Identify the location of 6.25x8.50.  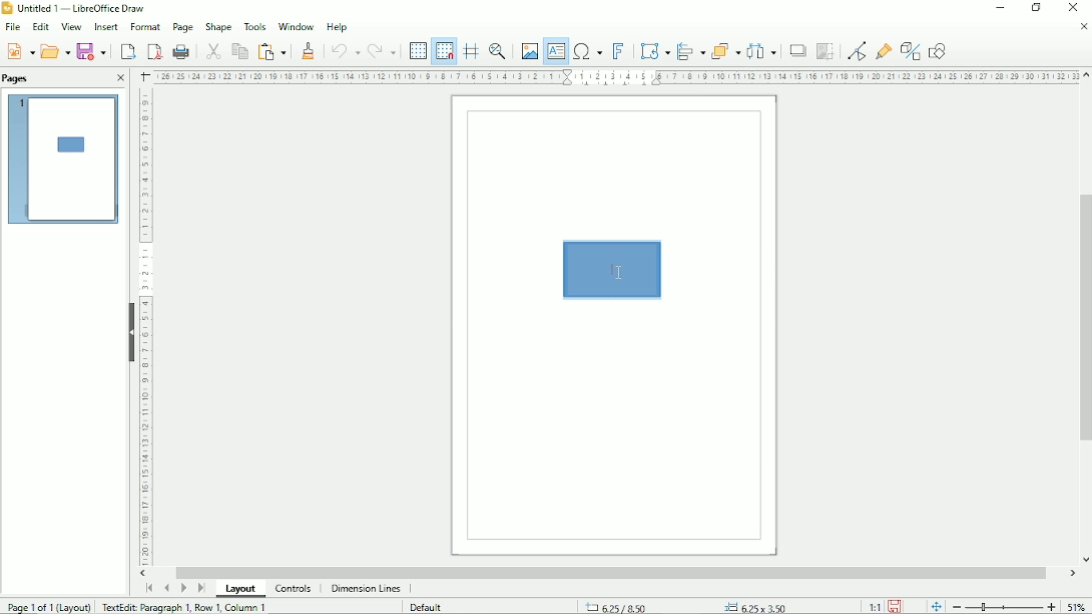
(618, 606).